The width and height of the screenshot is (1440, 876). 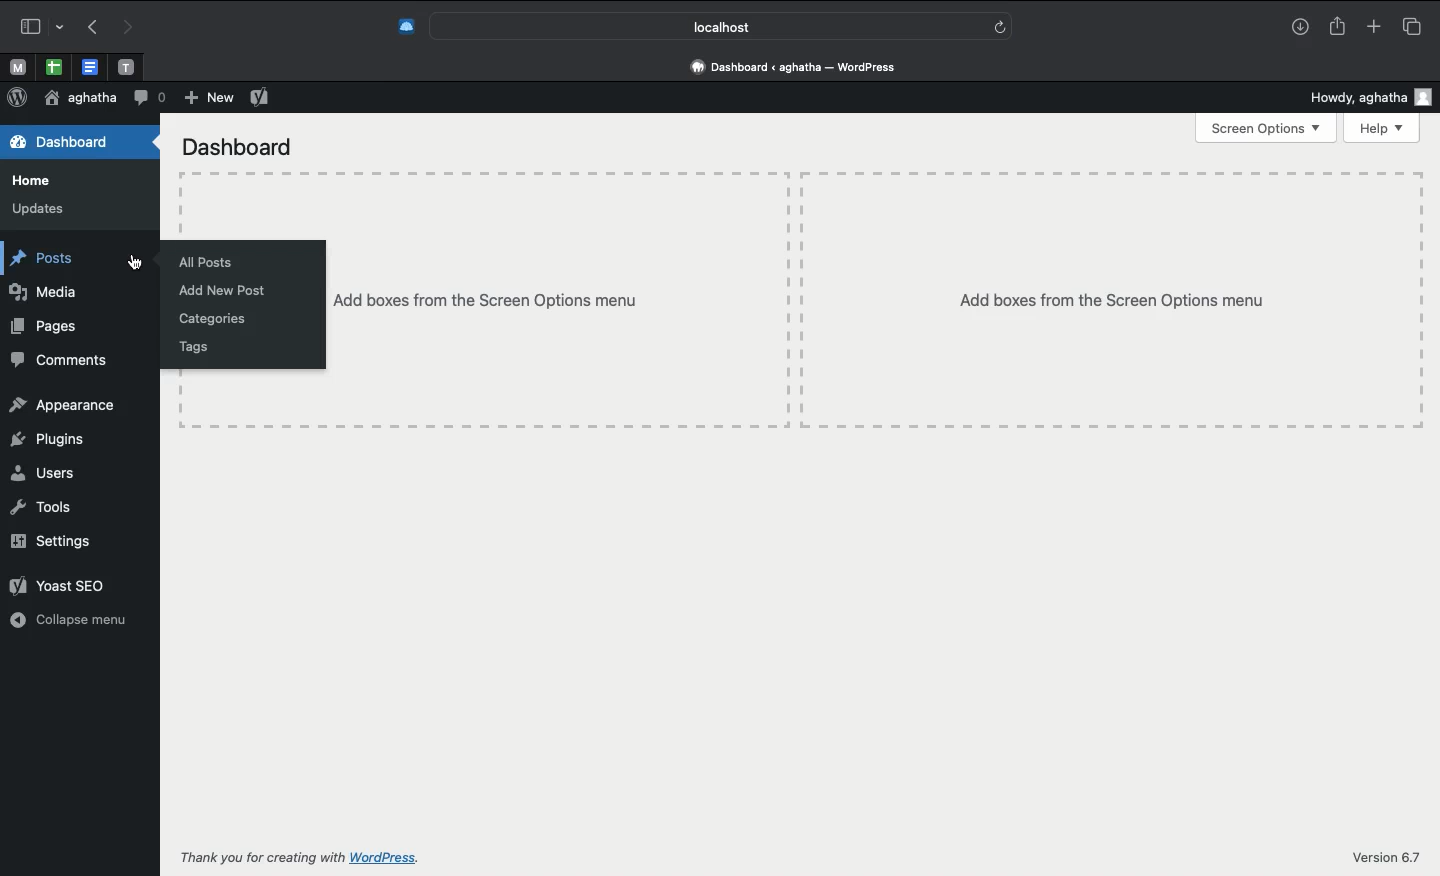 What do you see at coordinates (260, 98) in the screenshot?
I see `Yoast ` at bounding box center [260, 98].